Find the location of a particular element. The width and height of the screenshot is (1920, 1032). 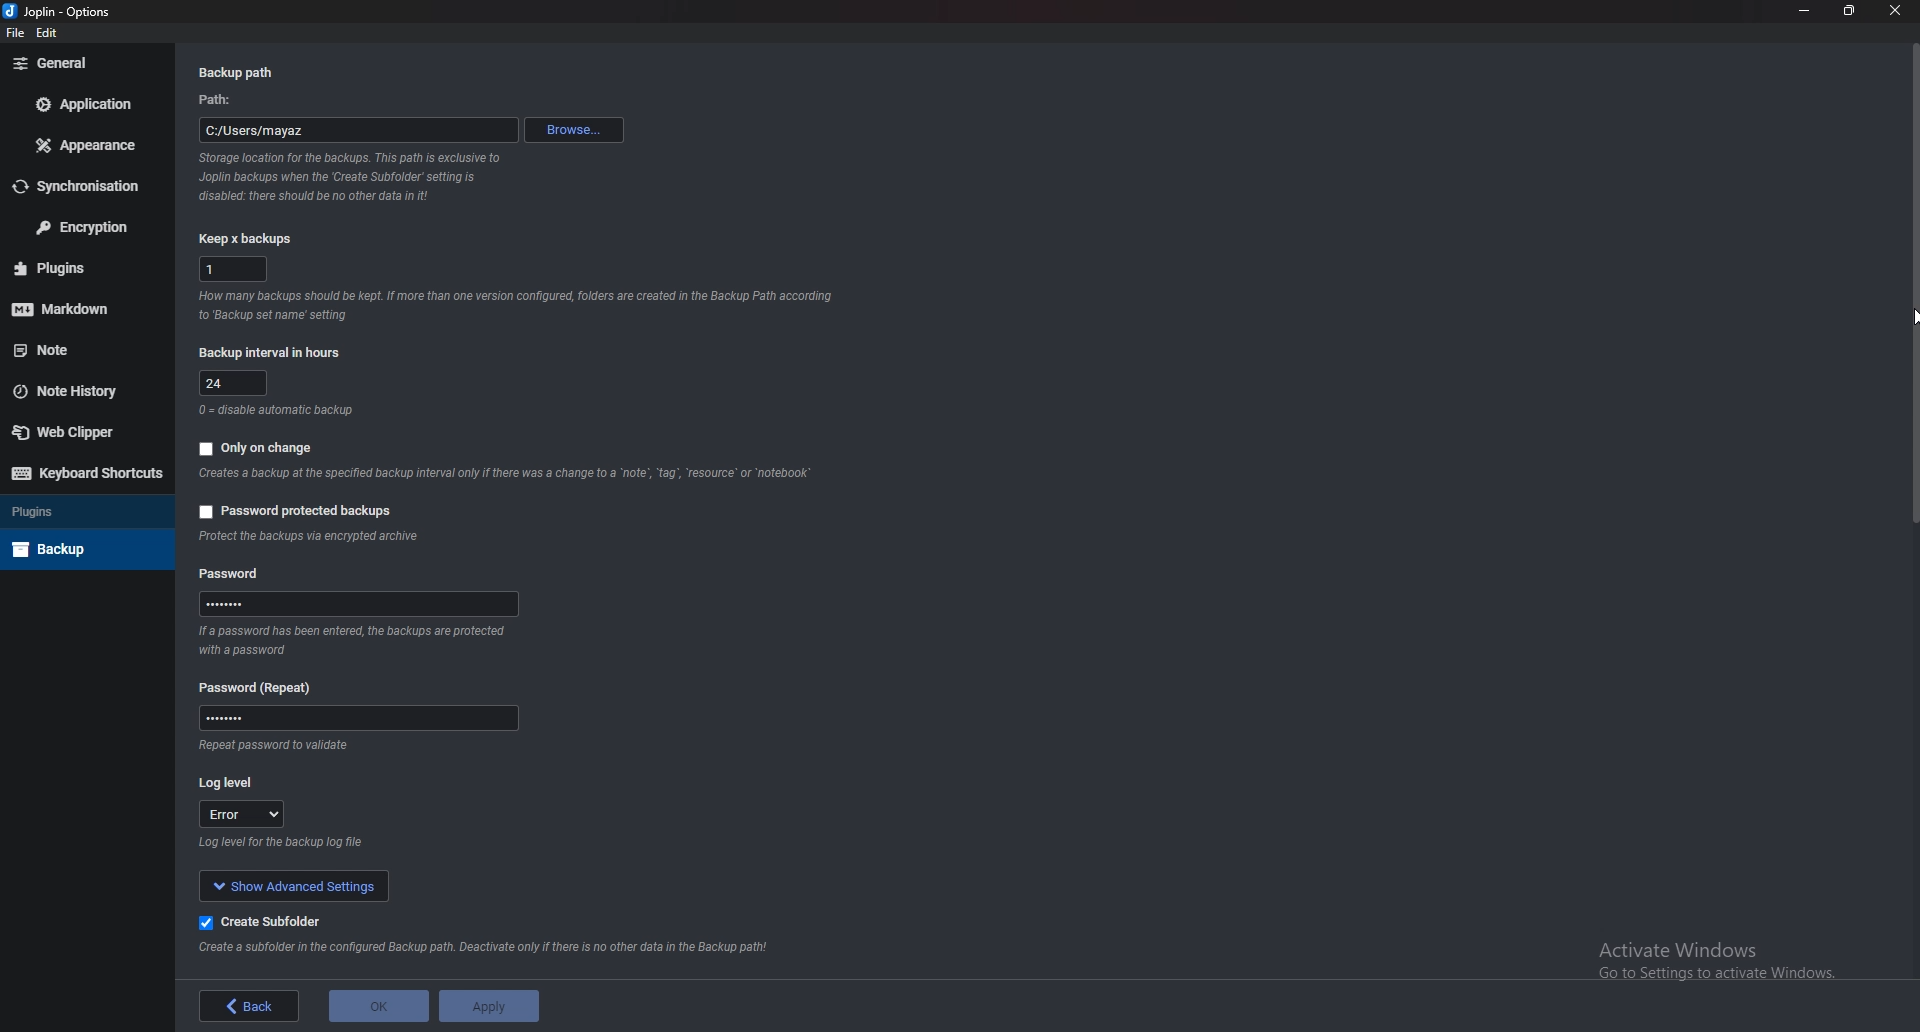

Info is located at coordinates (286, 843).